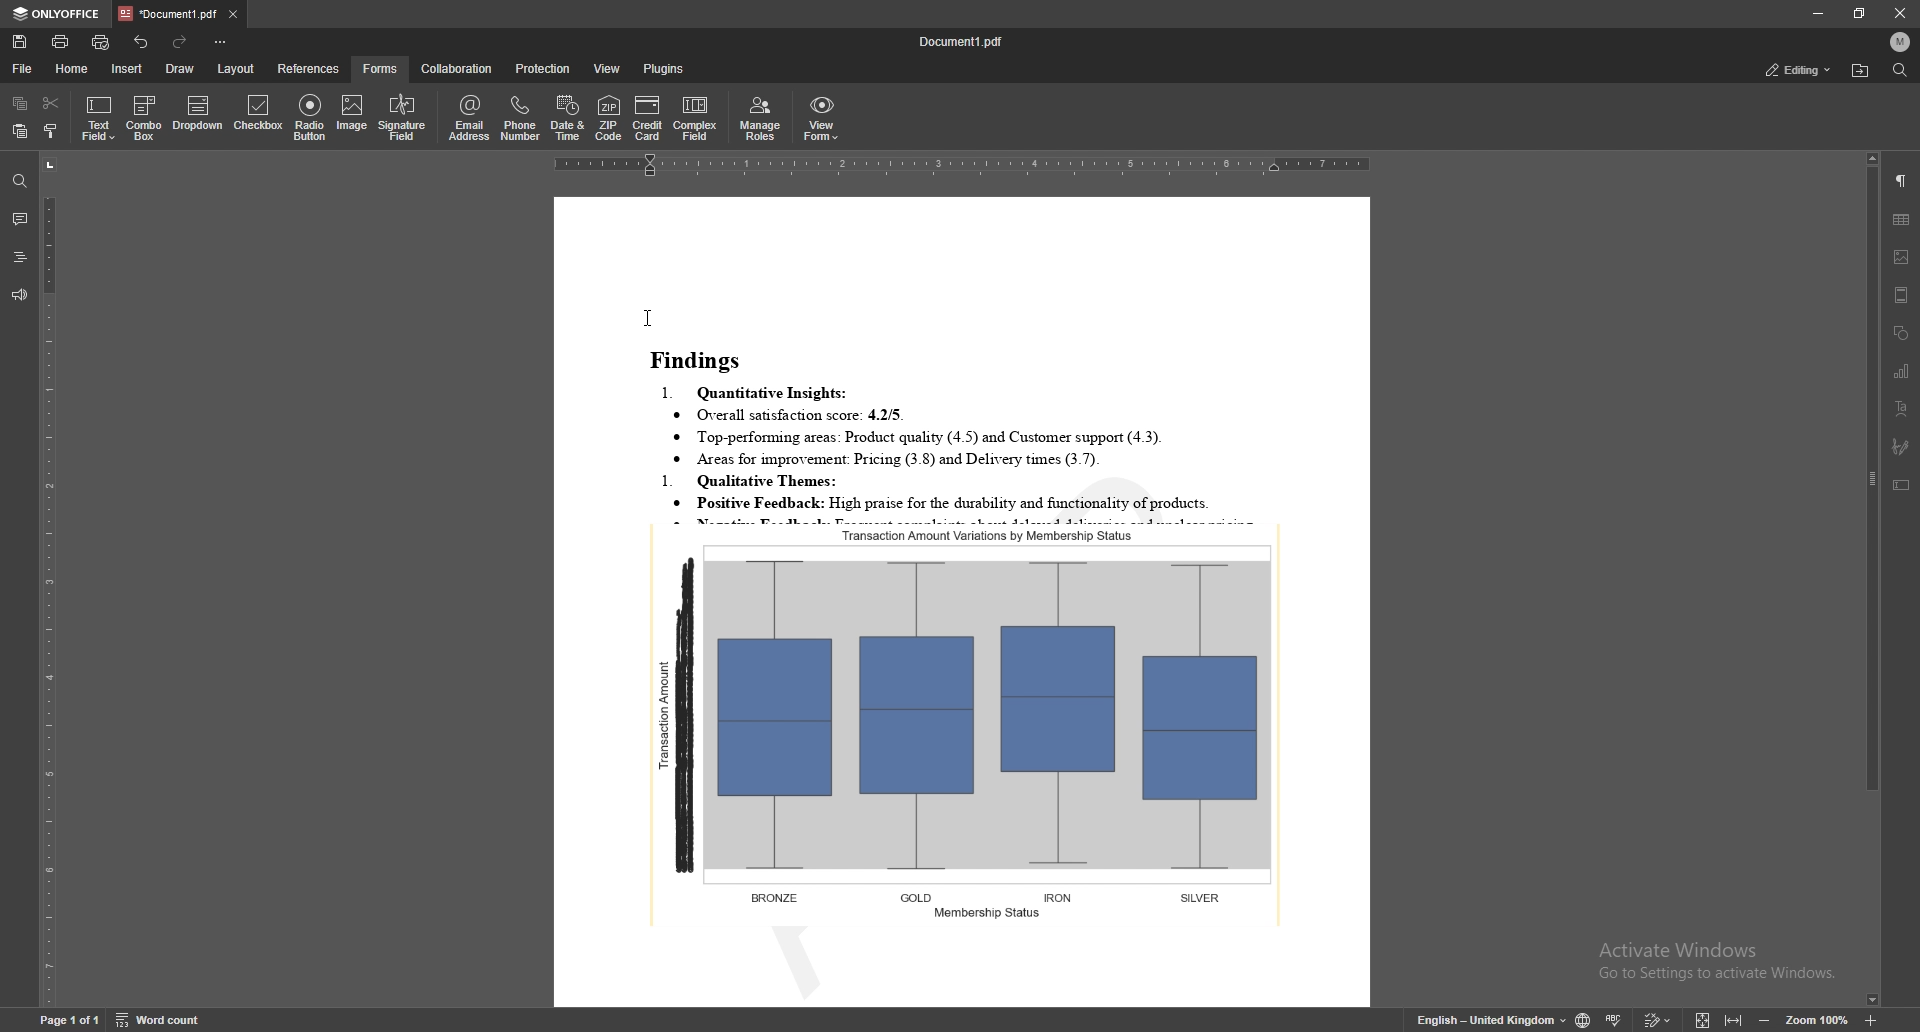 This screenshot has width=1920, height=1032. What do you see at coordinates (963, 168) in the screenshot?
I see `horizontal scale` at bounding box center [963, 168].